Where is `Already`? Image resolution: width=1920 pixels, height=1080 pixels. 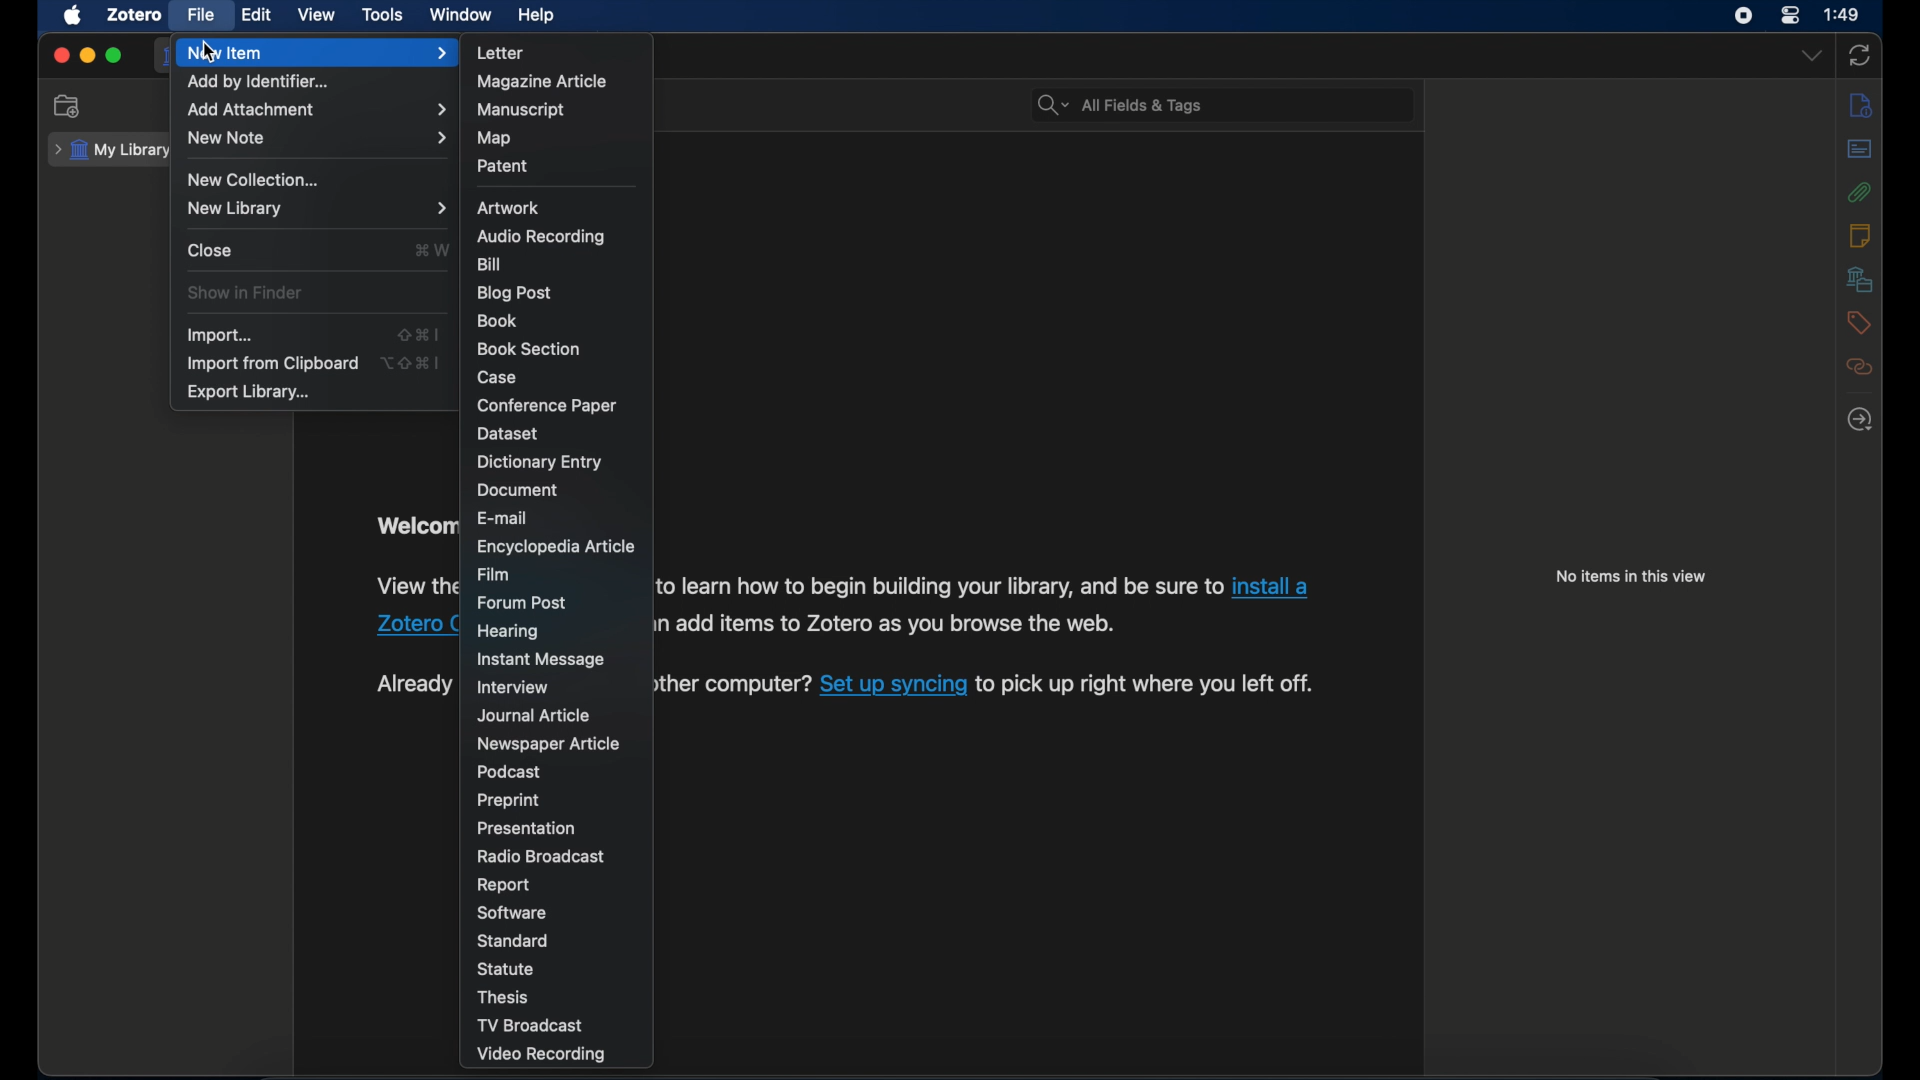 Already is located at coordinates (412, 680).